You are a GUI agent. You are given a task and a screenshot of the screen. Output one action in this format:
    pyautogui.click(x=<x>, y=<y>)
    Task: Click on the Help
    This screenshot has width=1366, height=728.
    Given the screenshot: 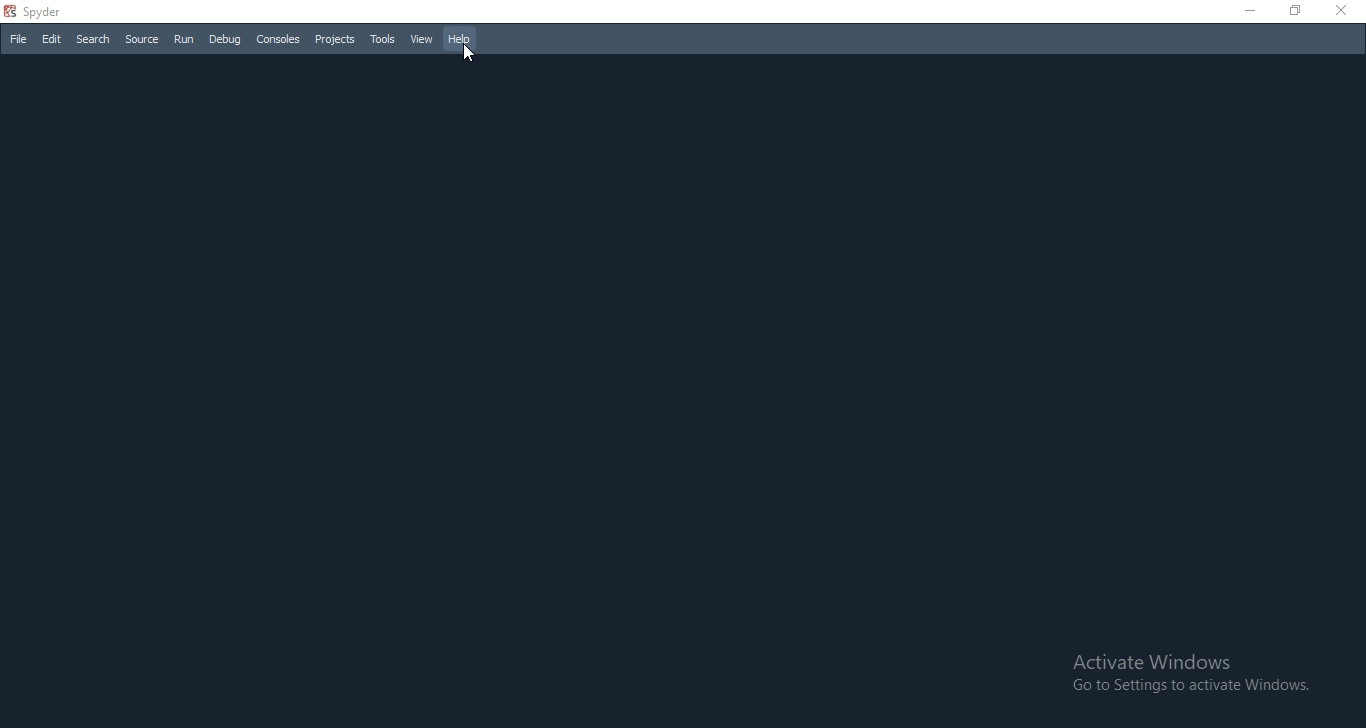 What is the action you would take?
    pyautogui.click(x=463, y=39)
    